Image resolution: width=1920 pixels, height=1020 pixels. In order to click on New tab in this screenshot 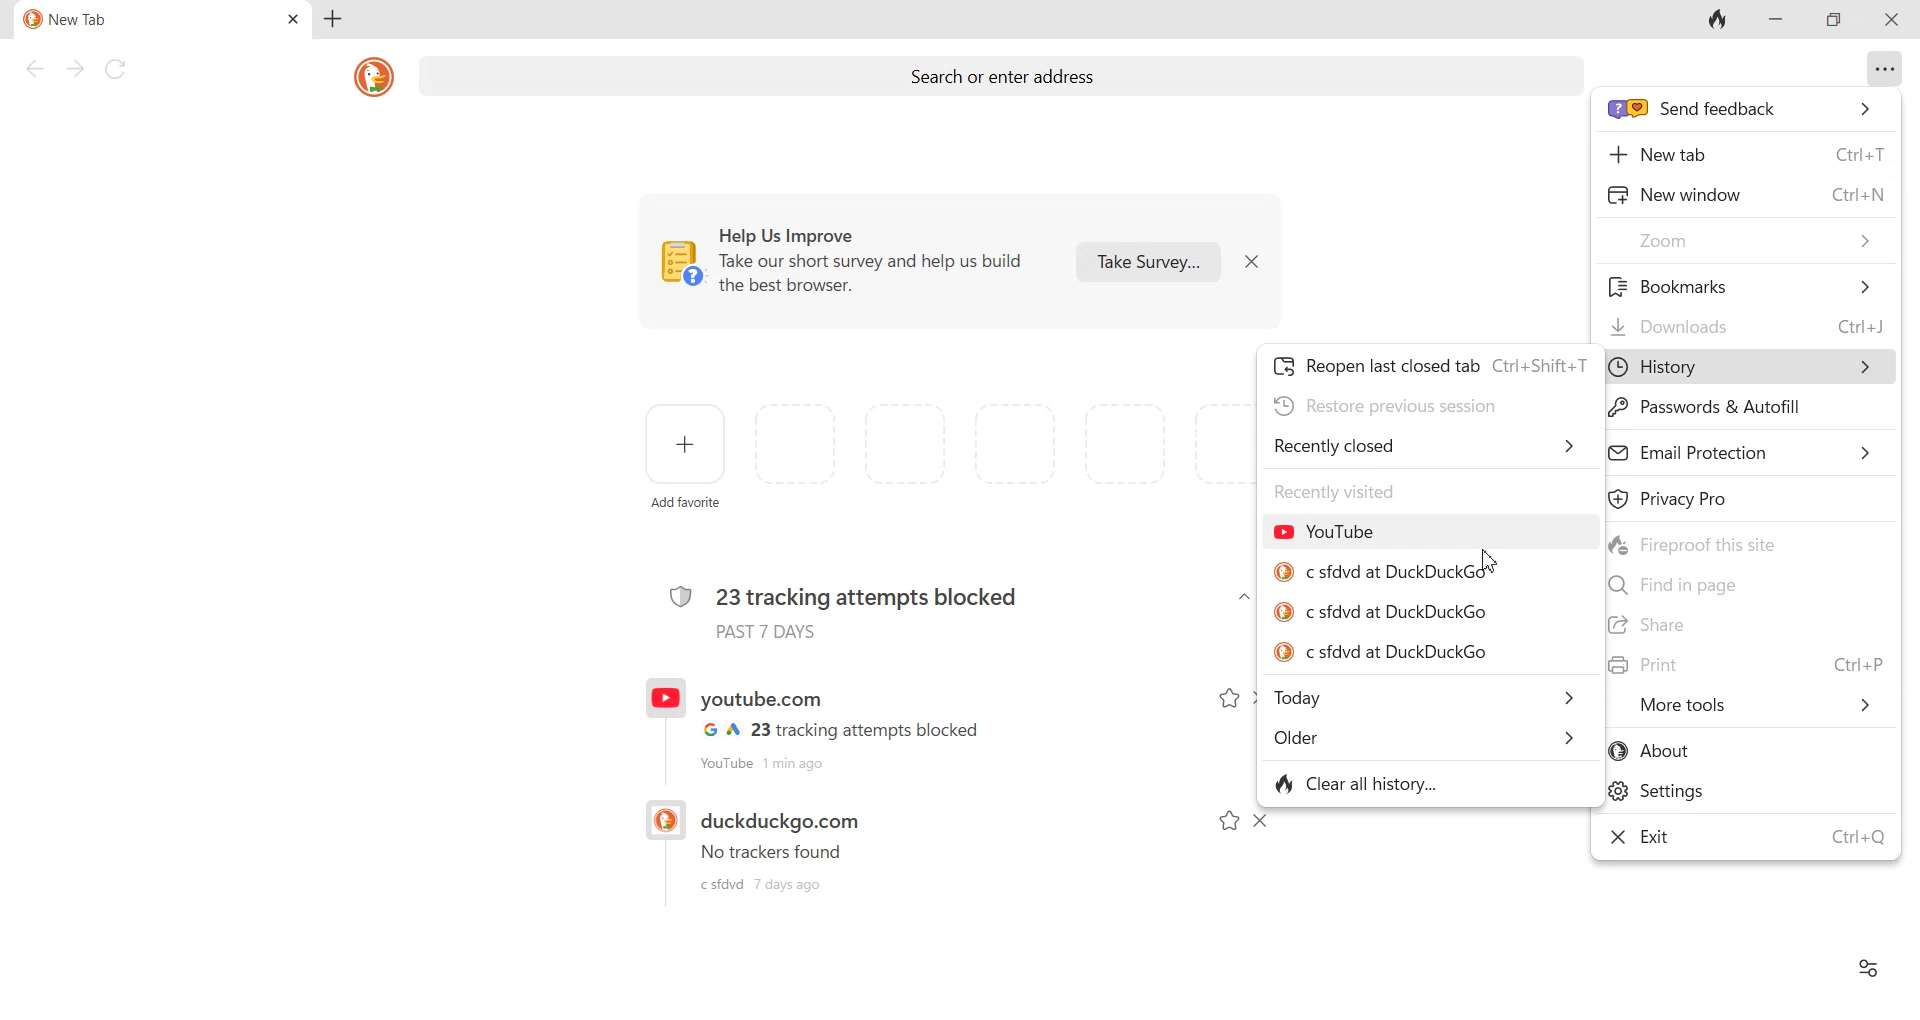, I will do `click(1746, 155)`.